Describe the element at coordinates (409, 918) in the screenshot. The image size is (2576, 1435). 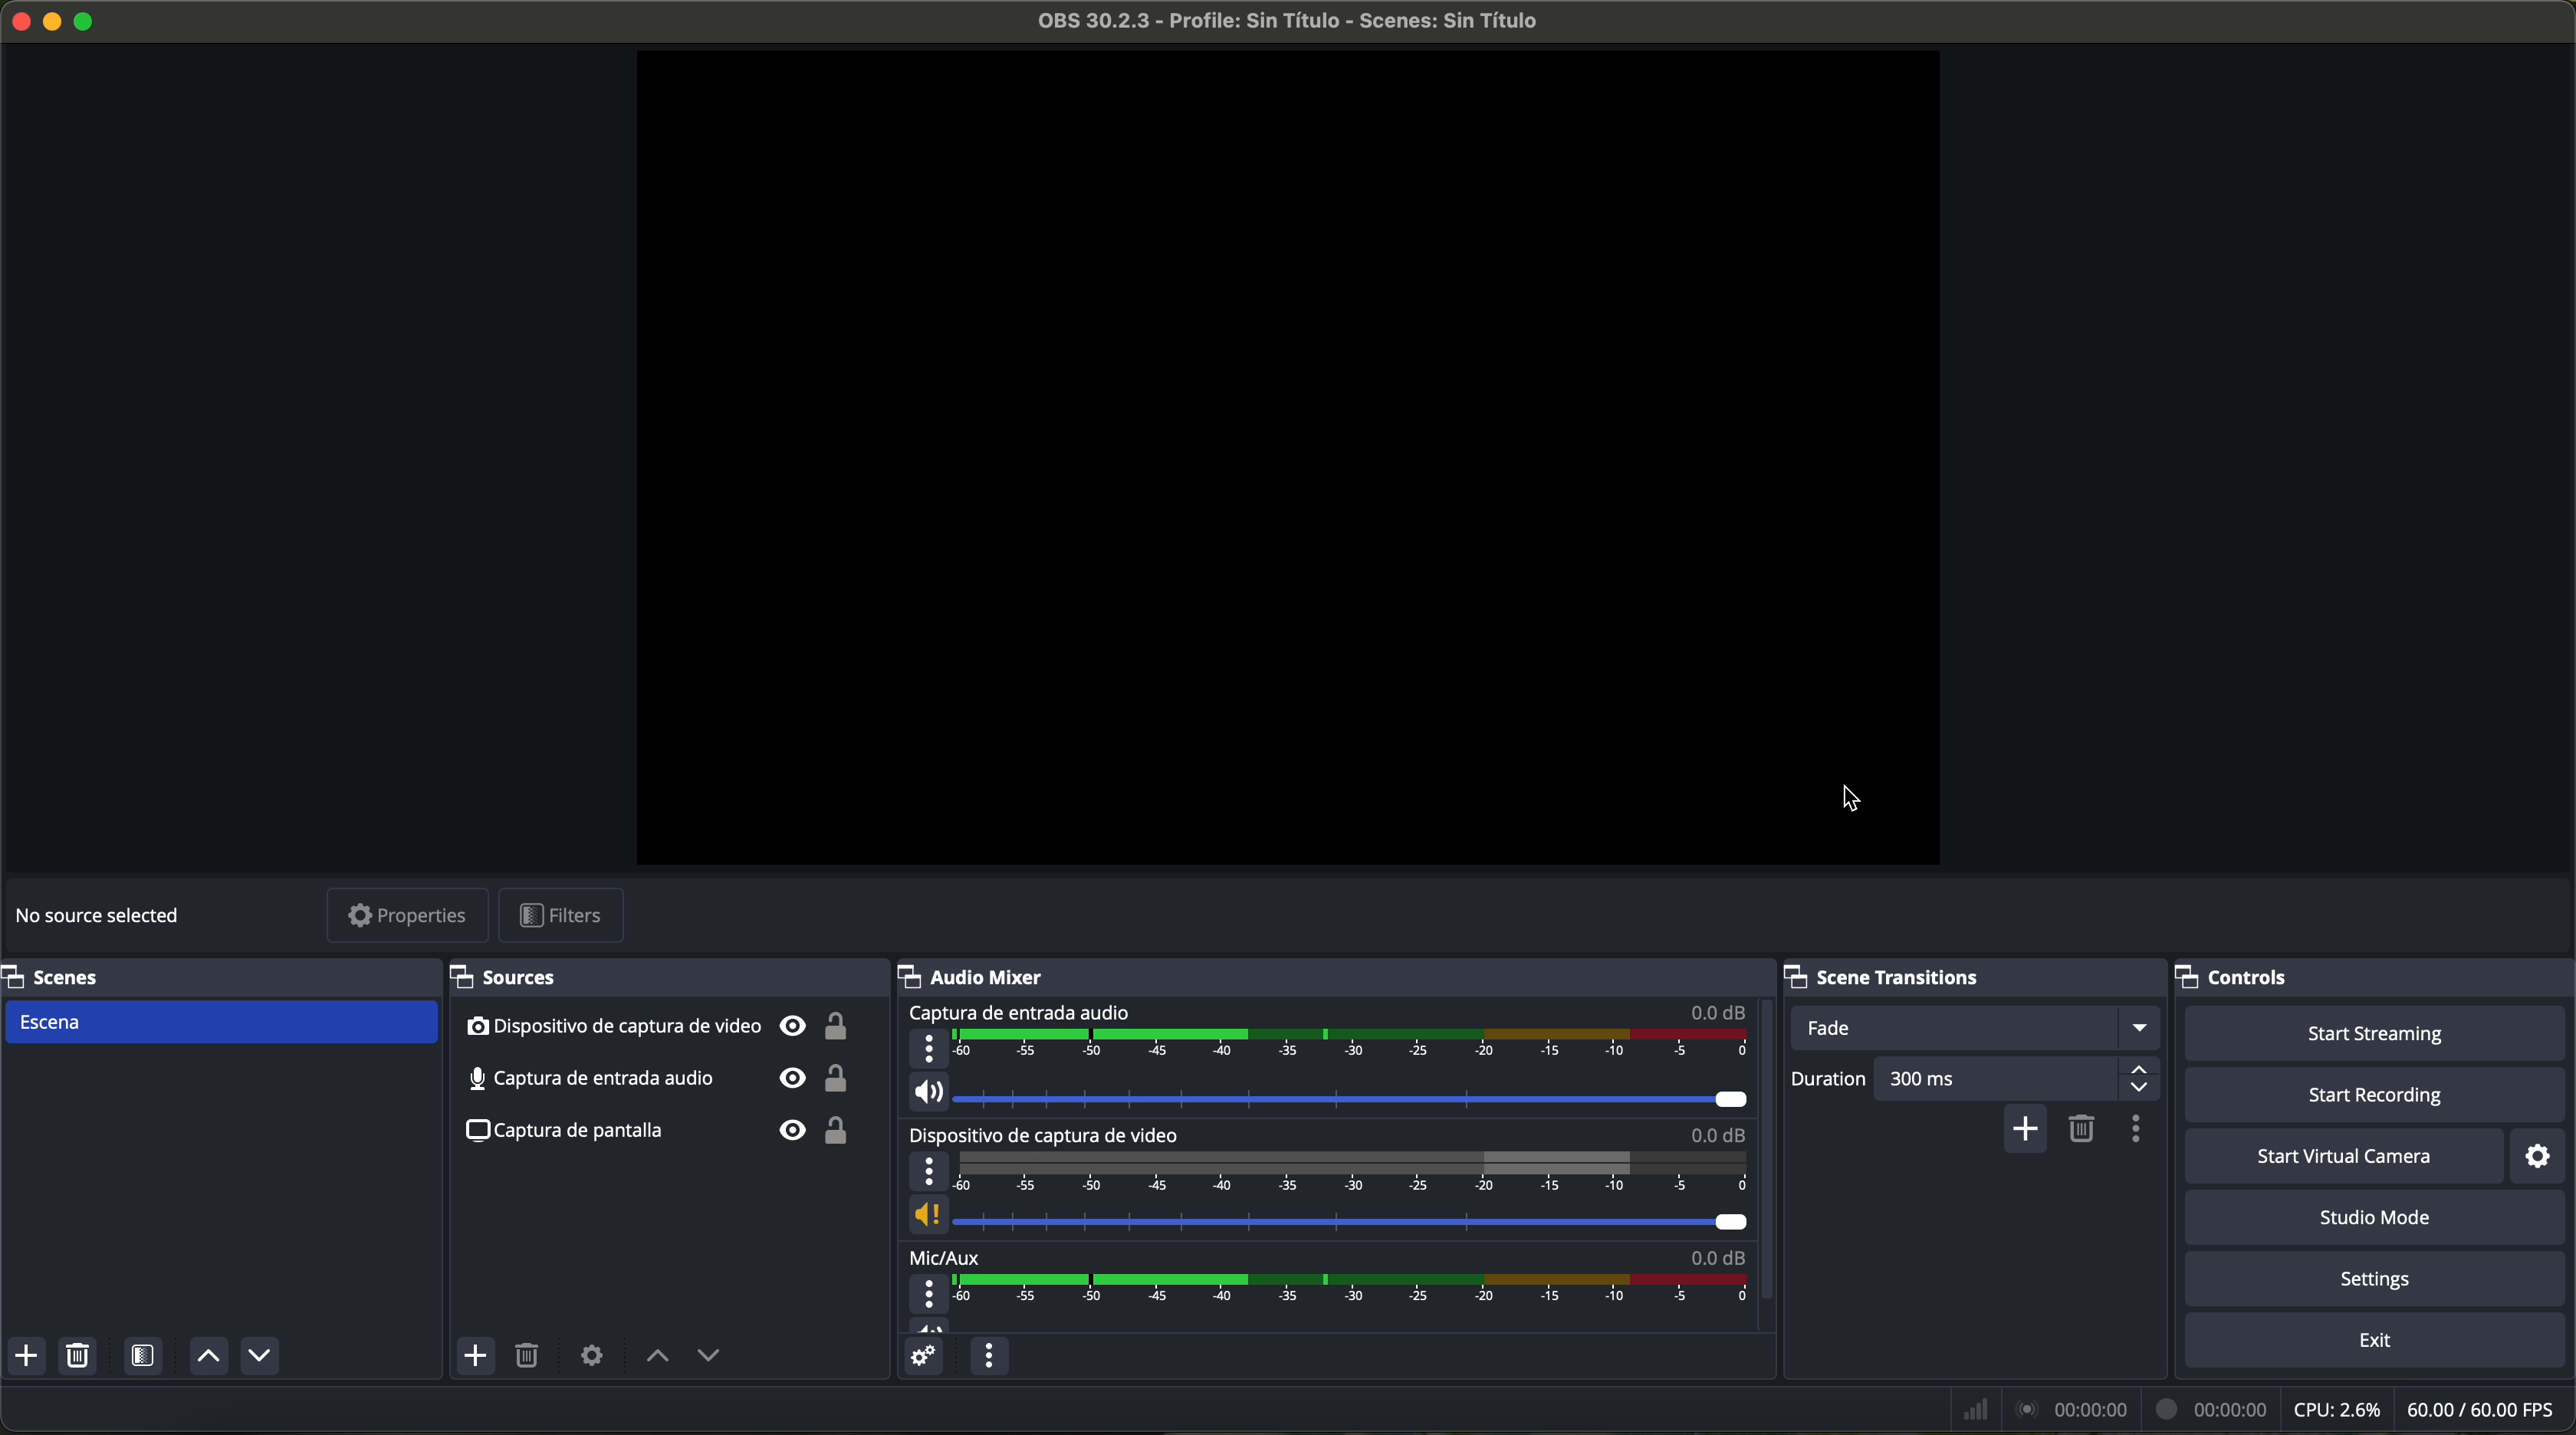
I see `properties` at that location.